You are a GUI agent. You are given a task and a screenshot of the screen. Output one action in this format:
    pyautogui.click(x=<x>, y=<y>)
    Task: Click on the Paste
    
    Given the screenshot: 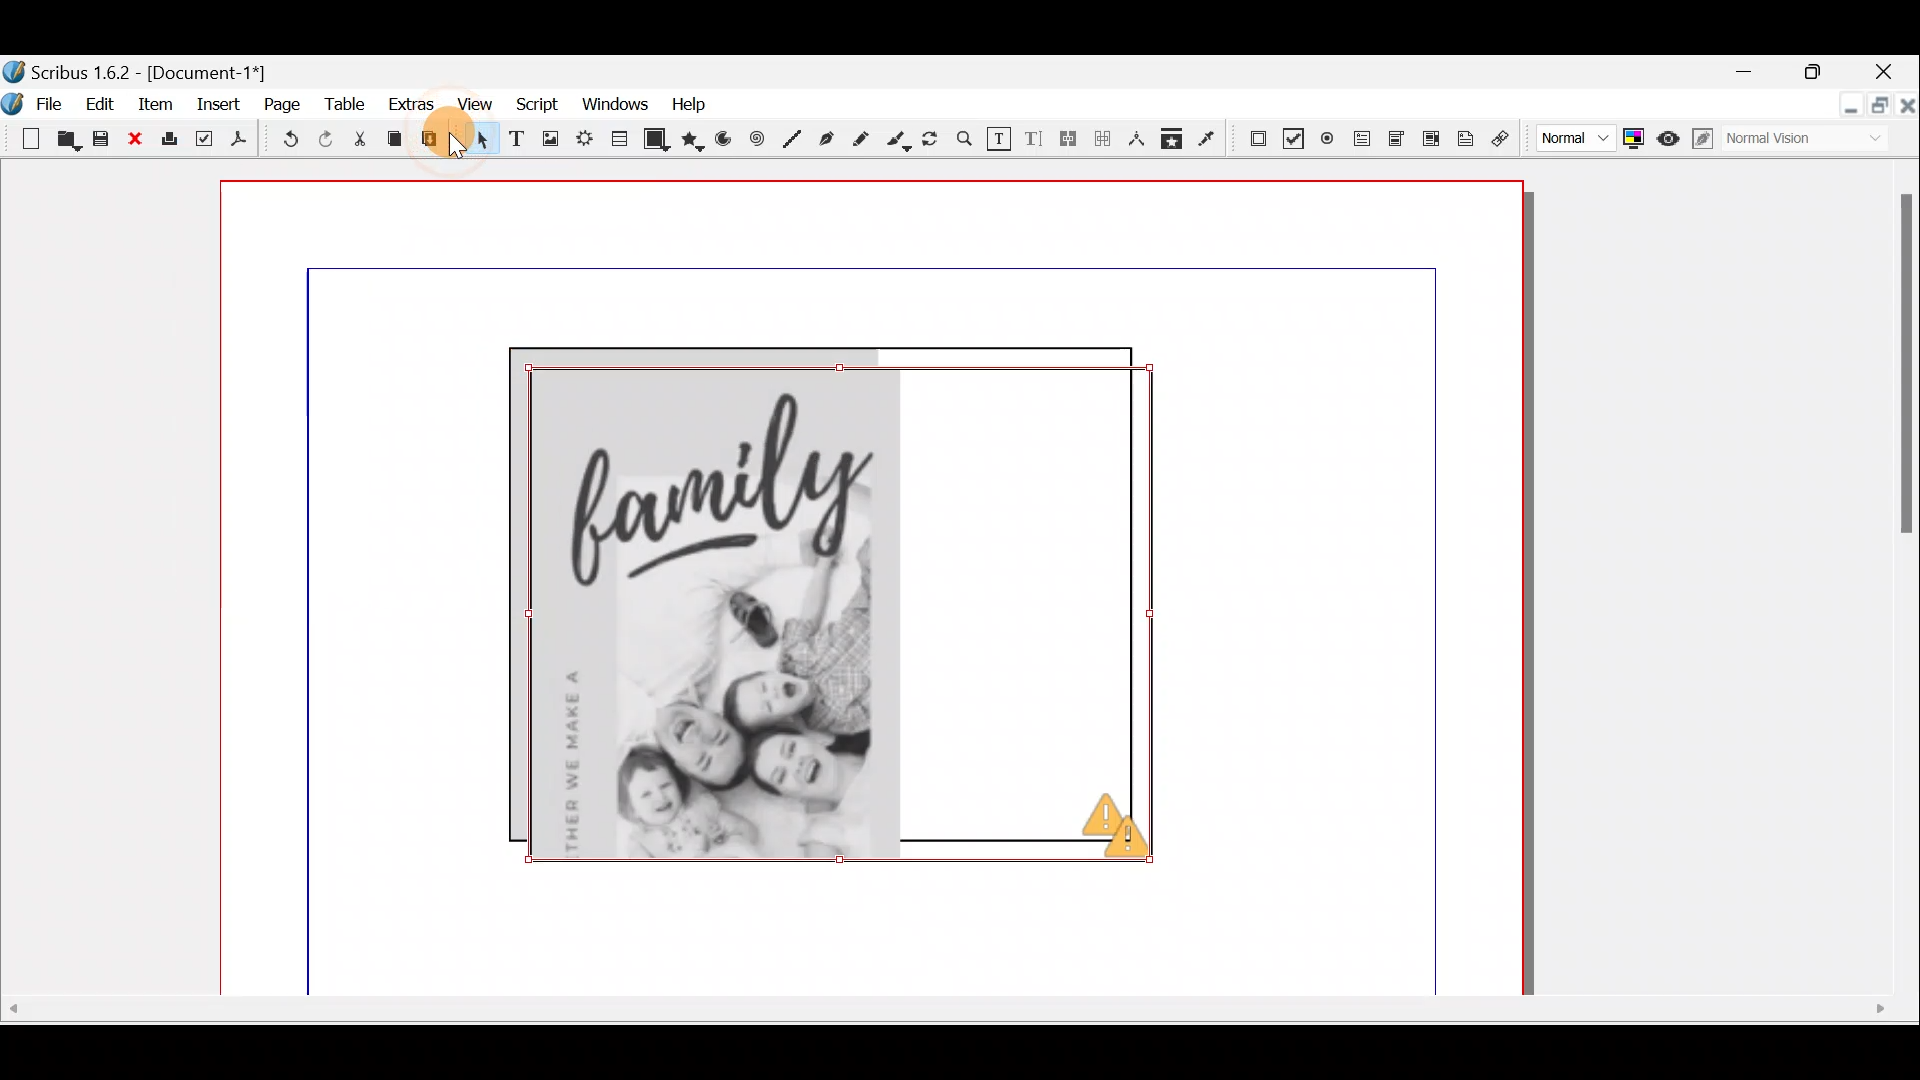 What is the action you would take?
    pyautogui.click(x=437, y=144)
    